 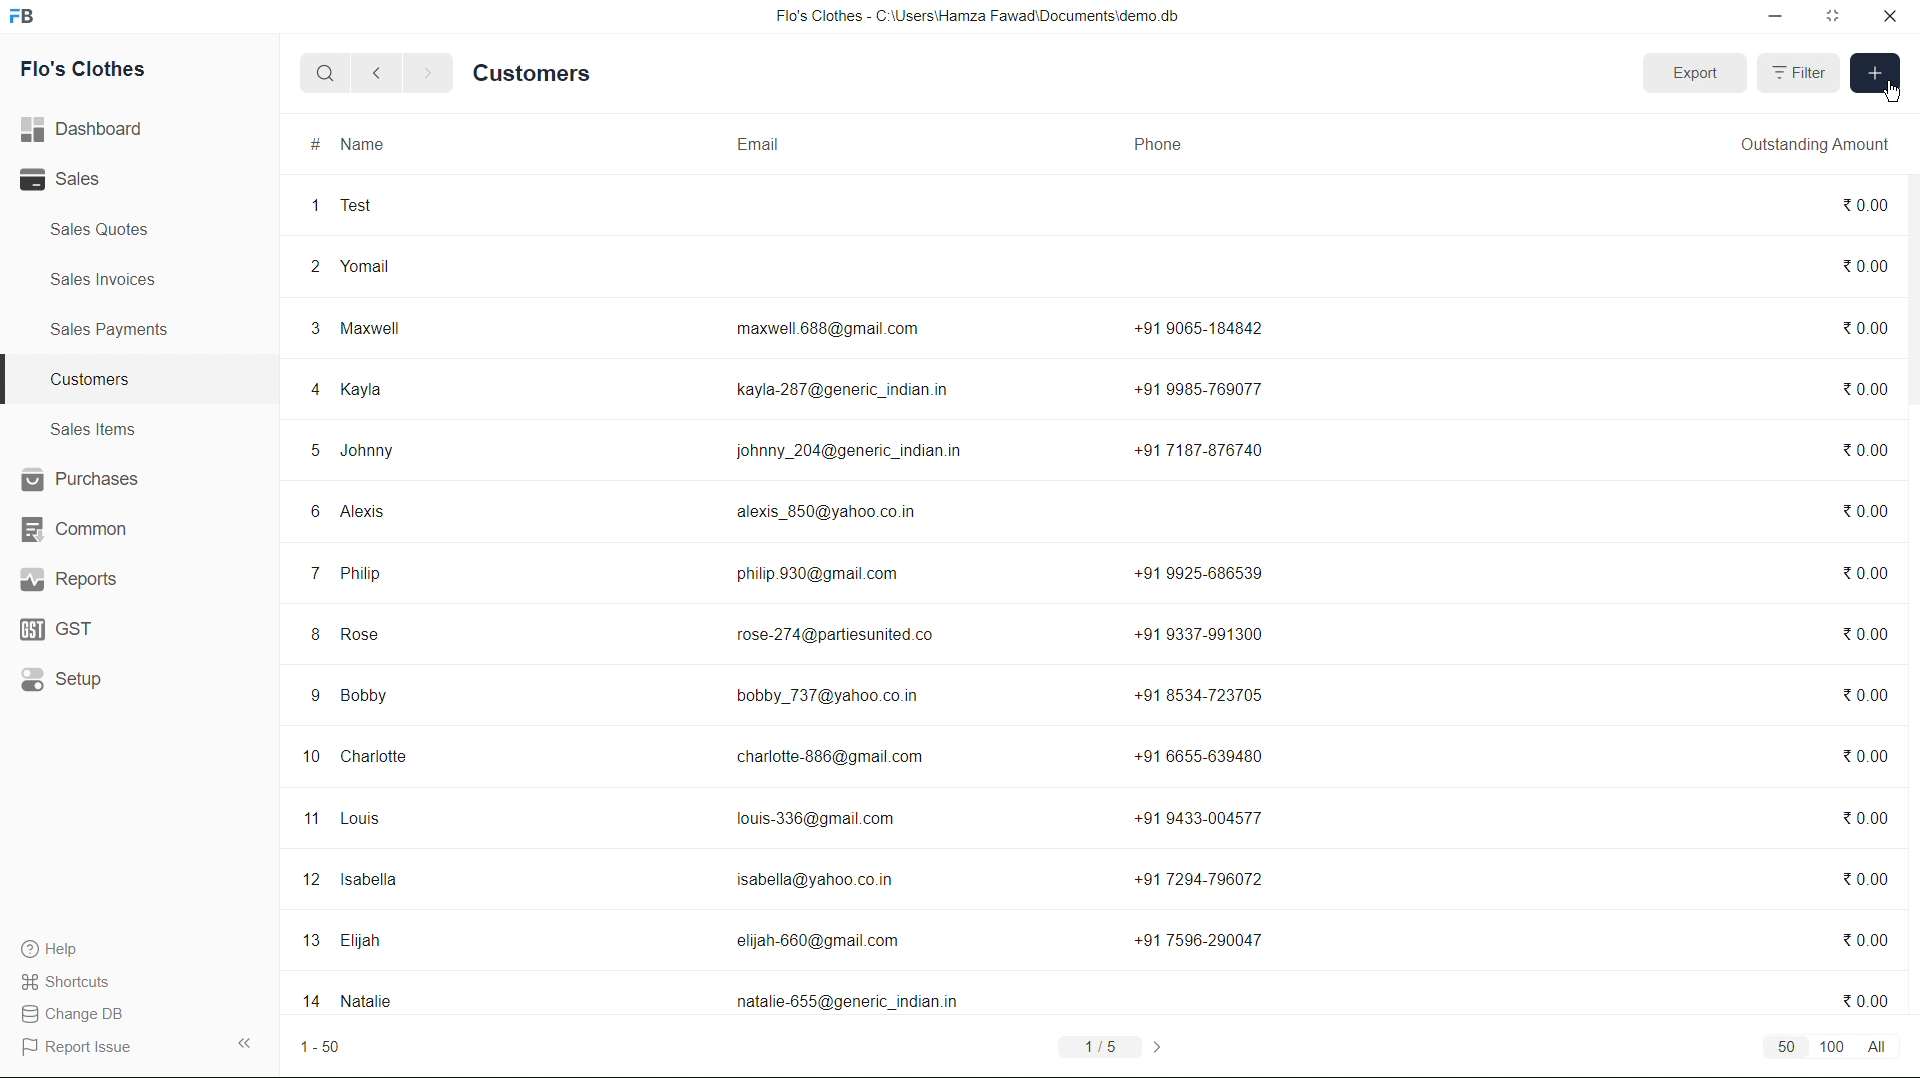 What do you see at coordinates (360, 572) in the screenshot?
I see `Philip` at bounding box center [360, 572].